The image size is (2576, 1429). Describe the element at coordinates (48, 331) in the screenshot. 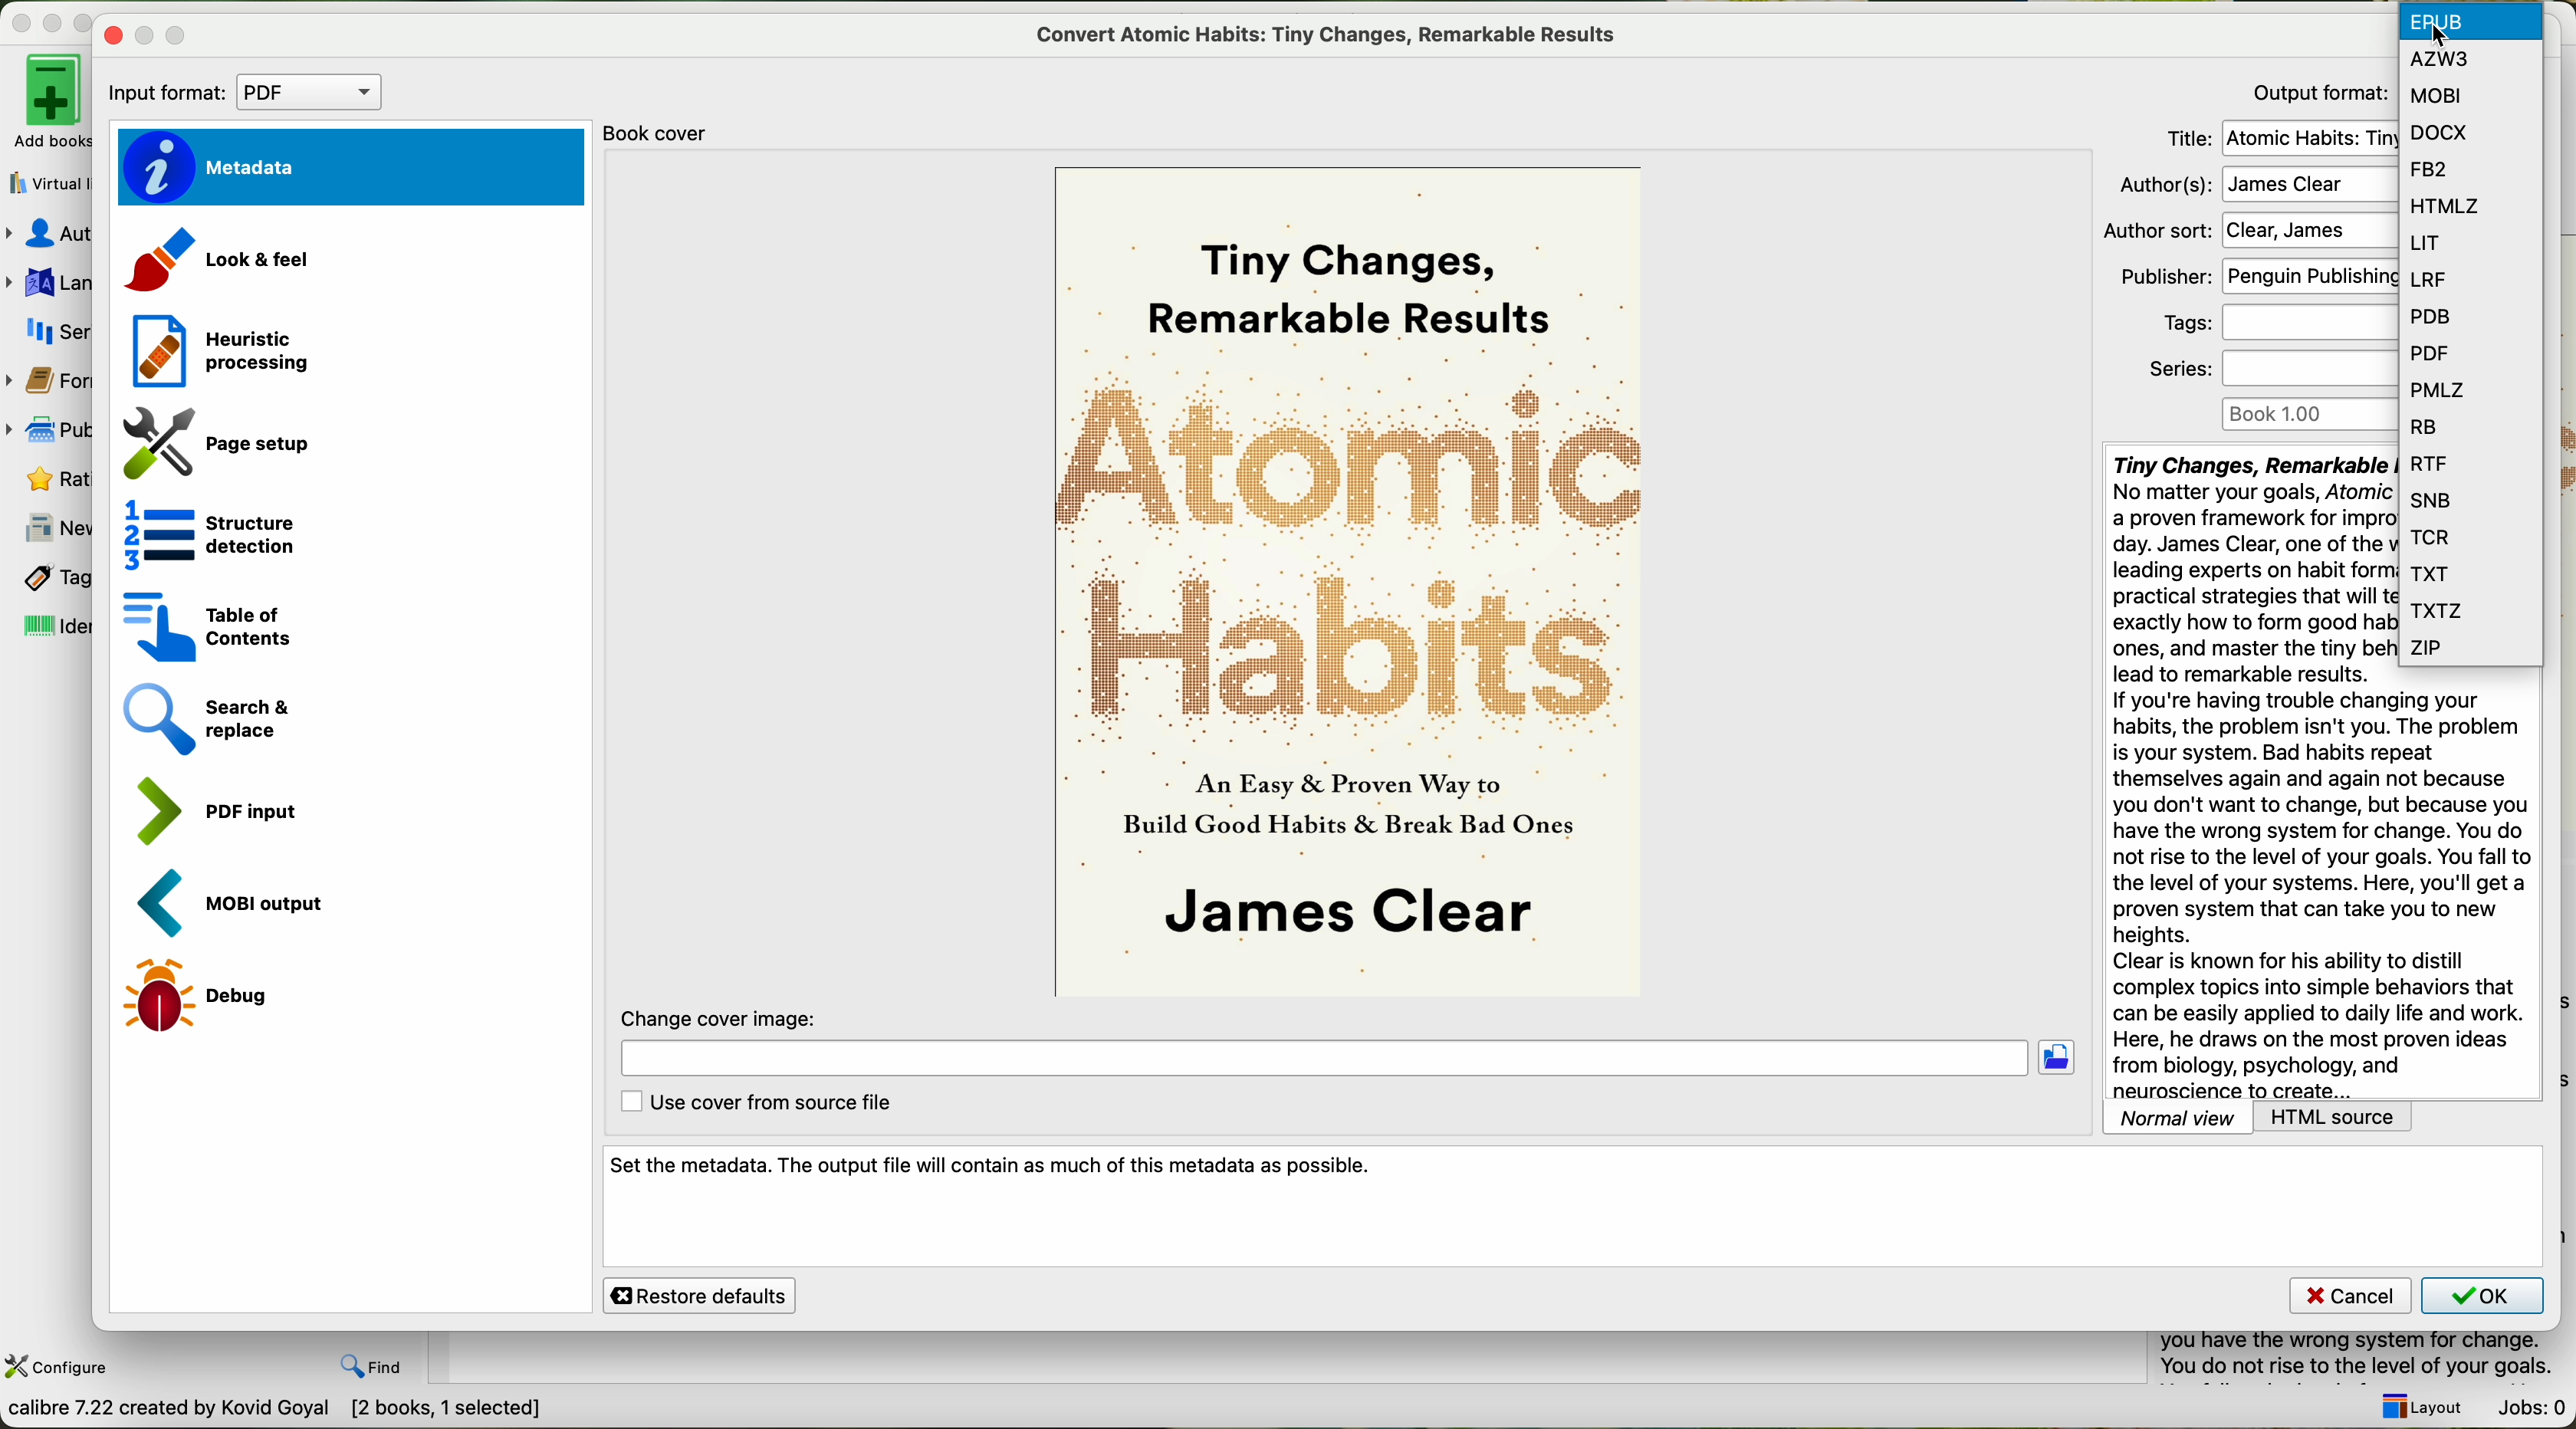

I see `series` at that location.